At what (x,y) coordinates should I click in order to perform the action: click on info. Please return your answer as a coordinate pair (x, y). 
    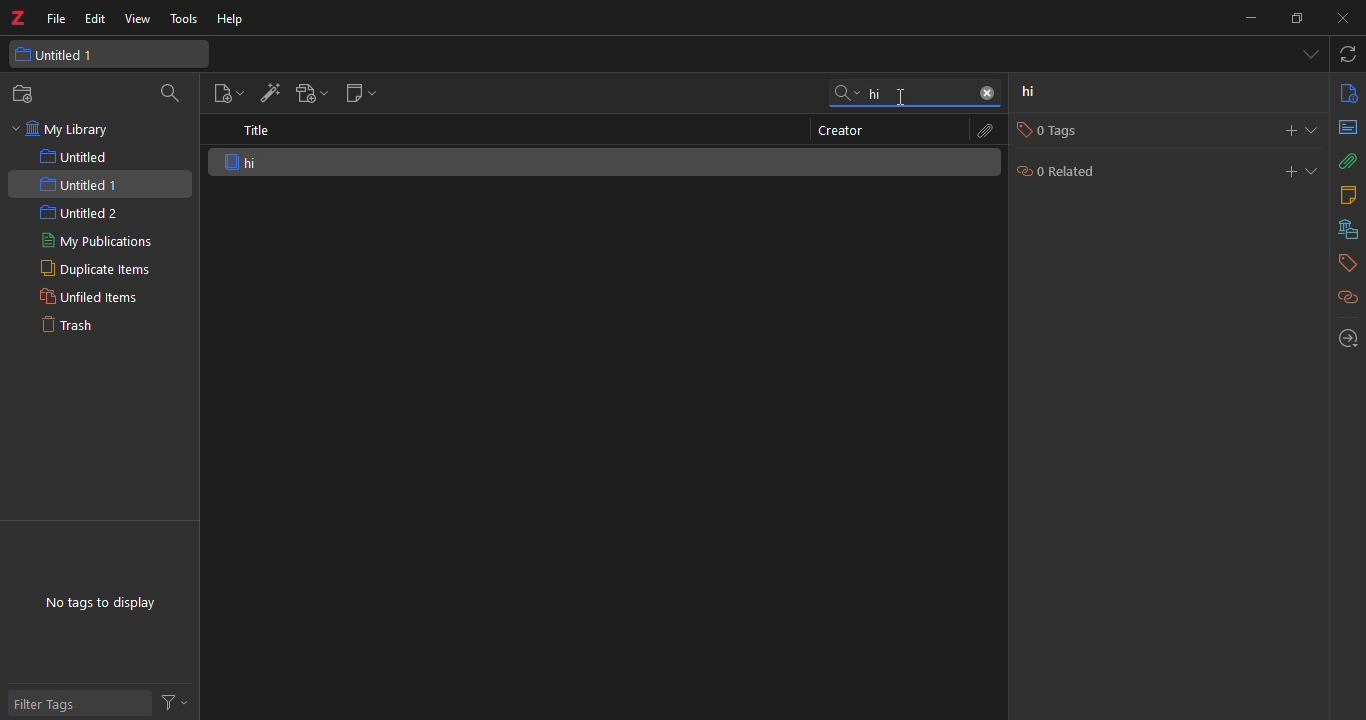
    Looking at the image, I should click on (1348, 92).